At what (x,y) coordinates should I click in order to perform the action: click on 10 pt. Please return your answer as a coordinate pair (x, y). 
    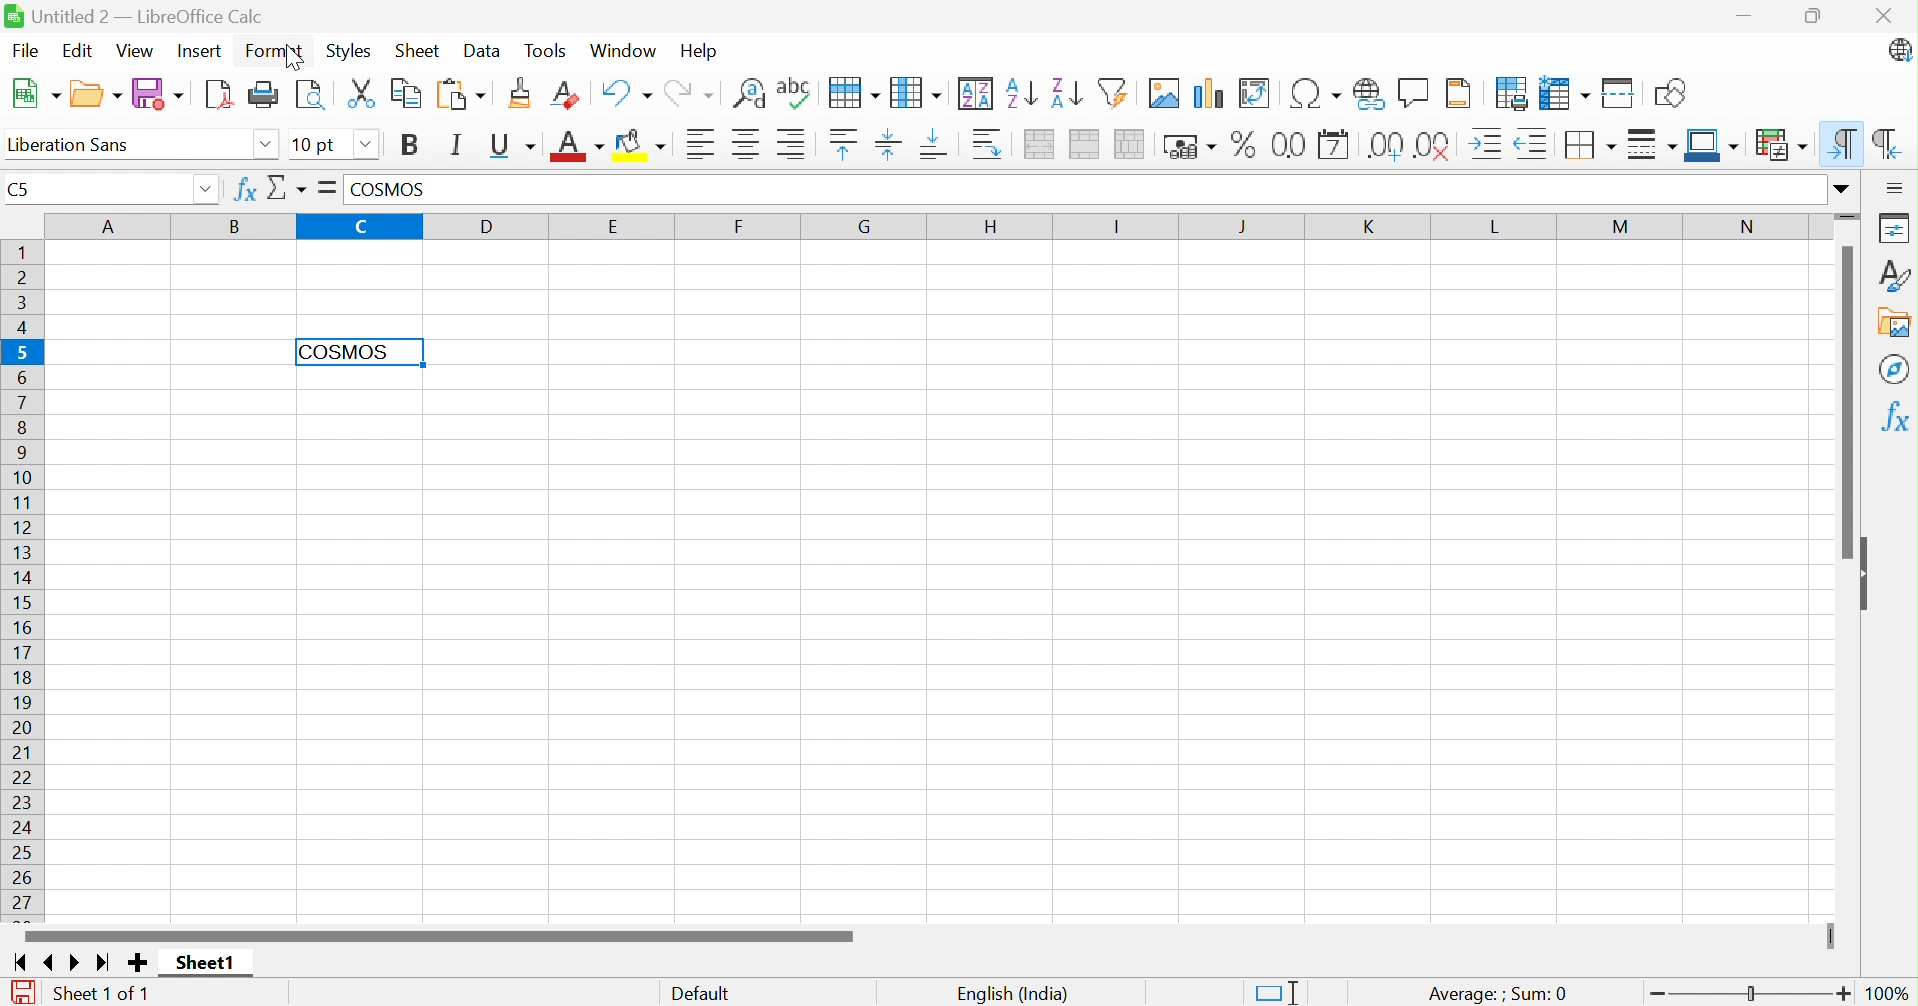
    Looking at the image, I should click on (315, 146).